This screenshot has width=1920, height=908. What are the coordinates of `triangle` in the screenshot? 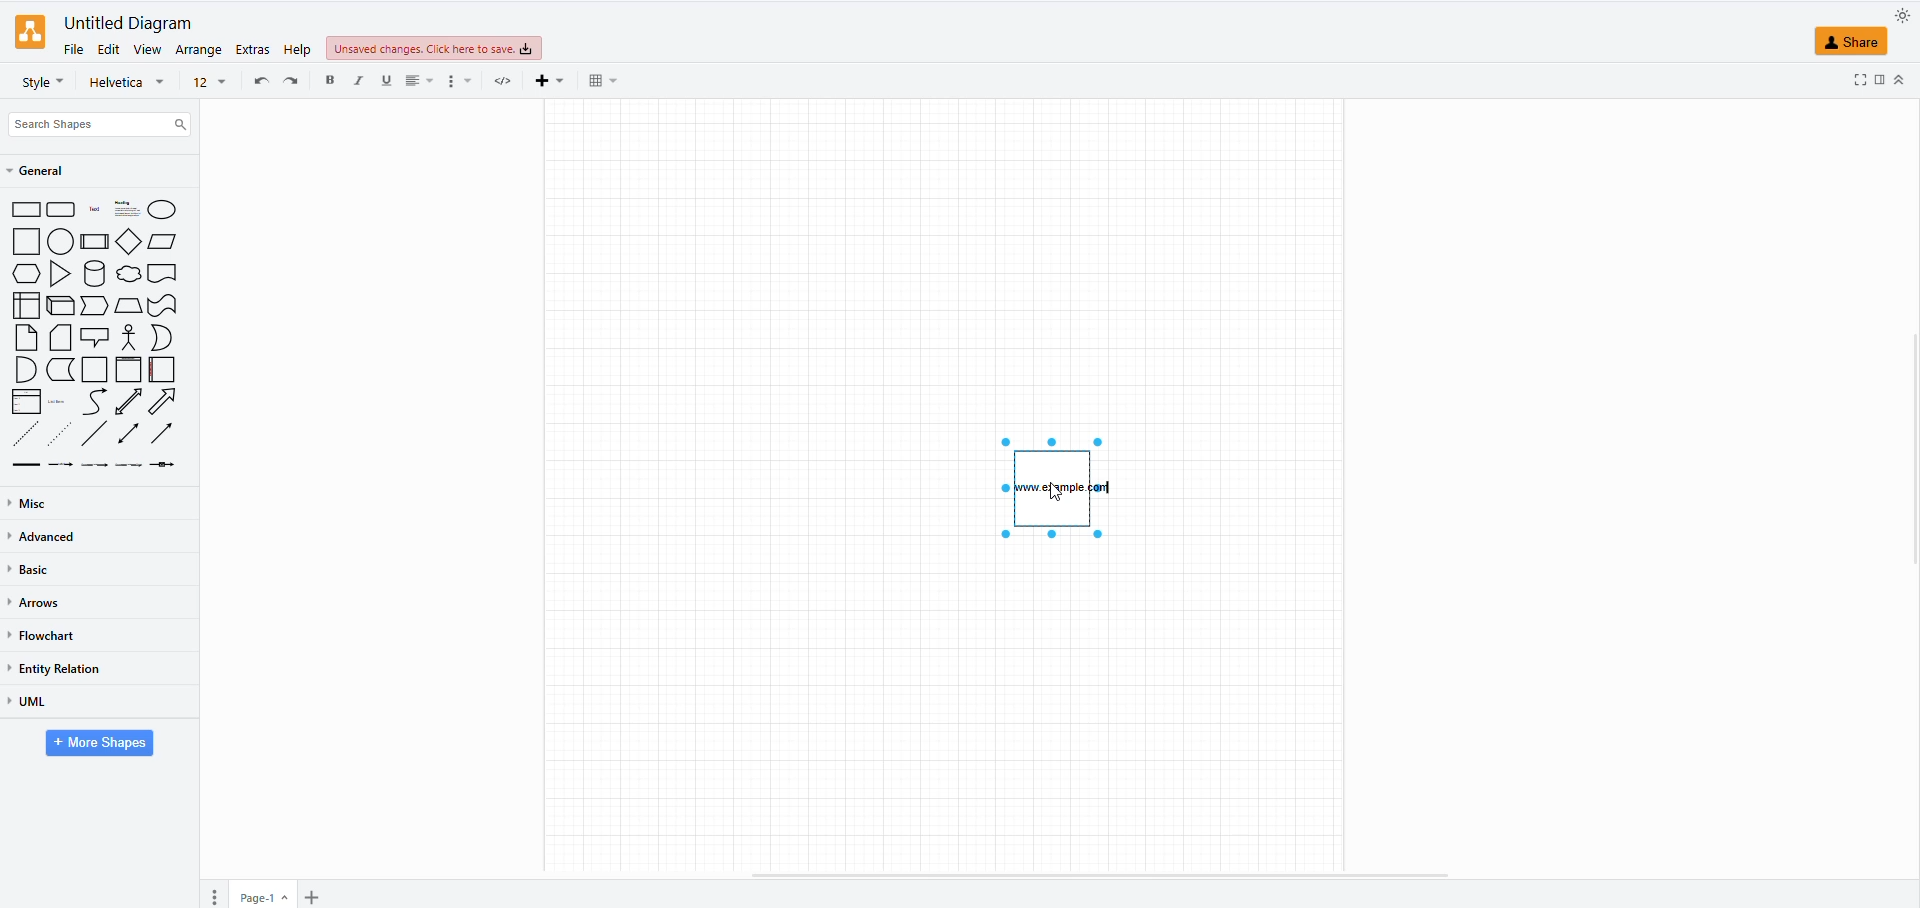 It's located at (62, 276).